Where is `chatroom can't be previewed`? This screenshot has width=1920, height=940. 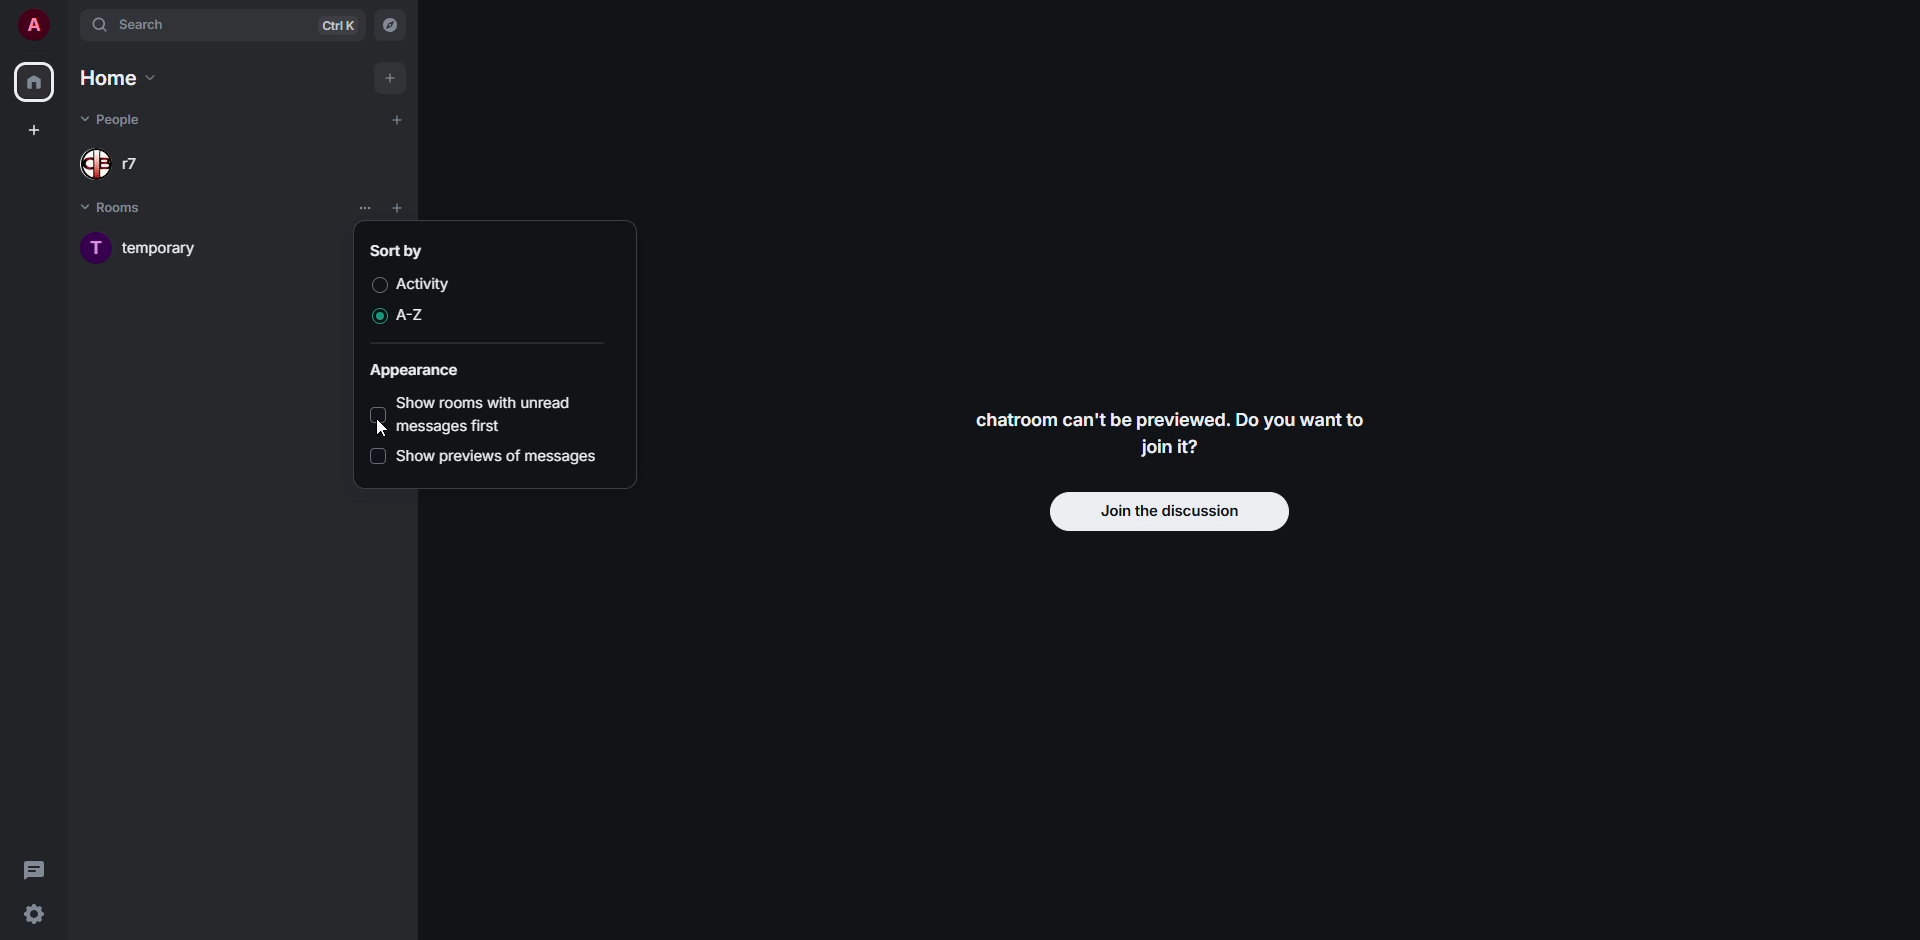 chatroom can't be previewed is located at coordinates (1177, 433).